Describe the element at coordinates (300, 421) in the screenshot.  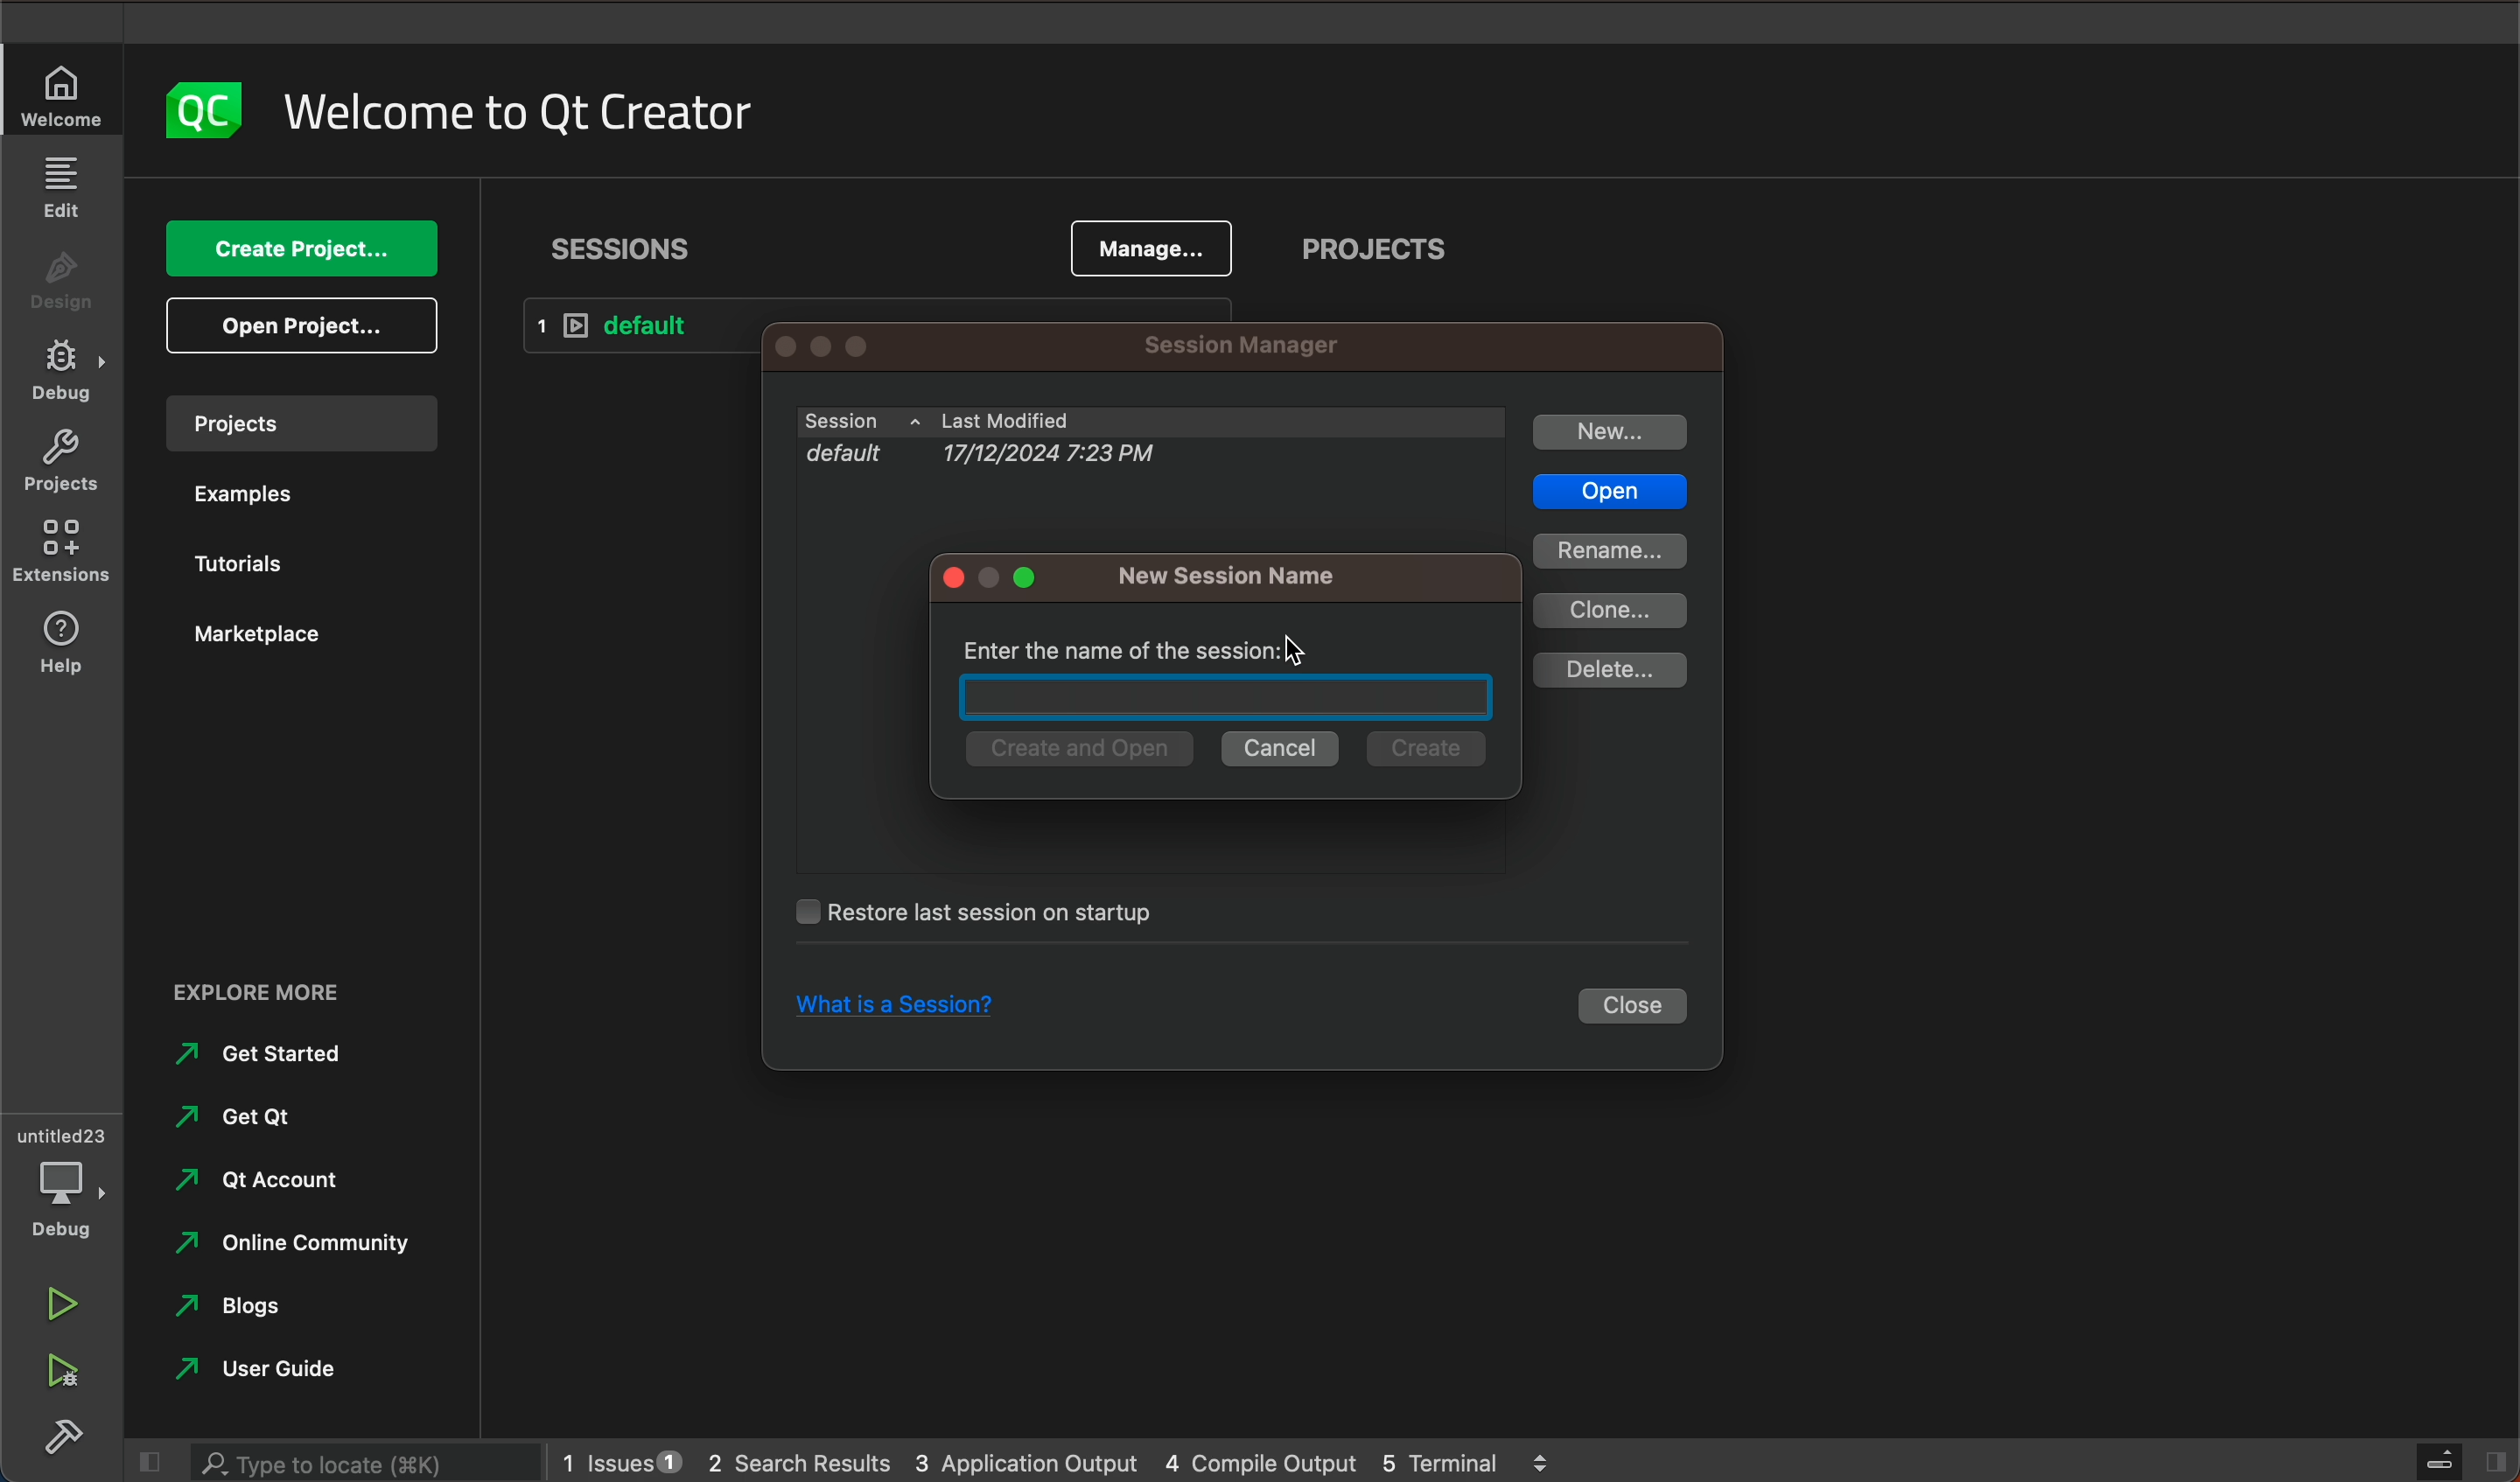
I see `project` at that location.